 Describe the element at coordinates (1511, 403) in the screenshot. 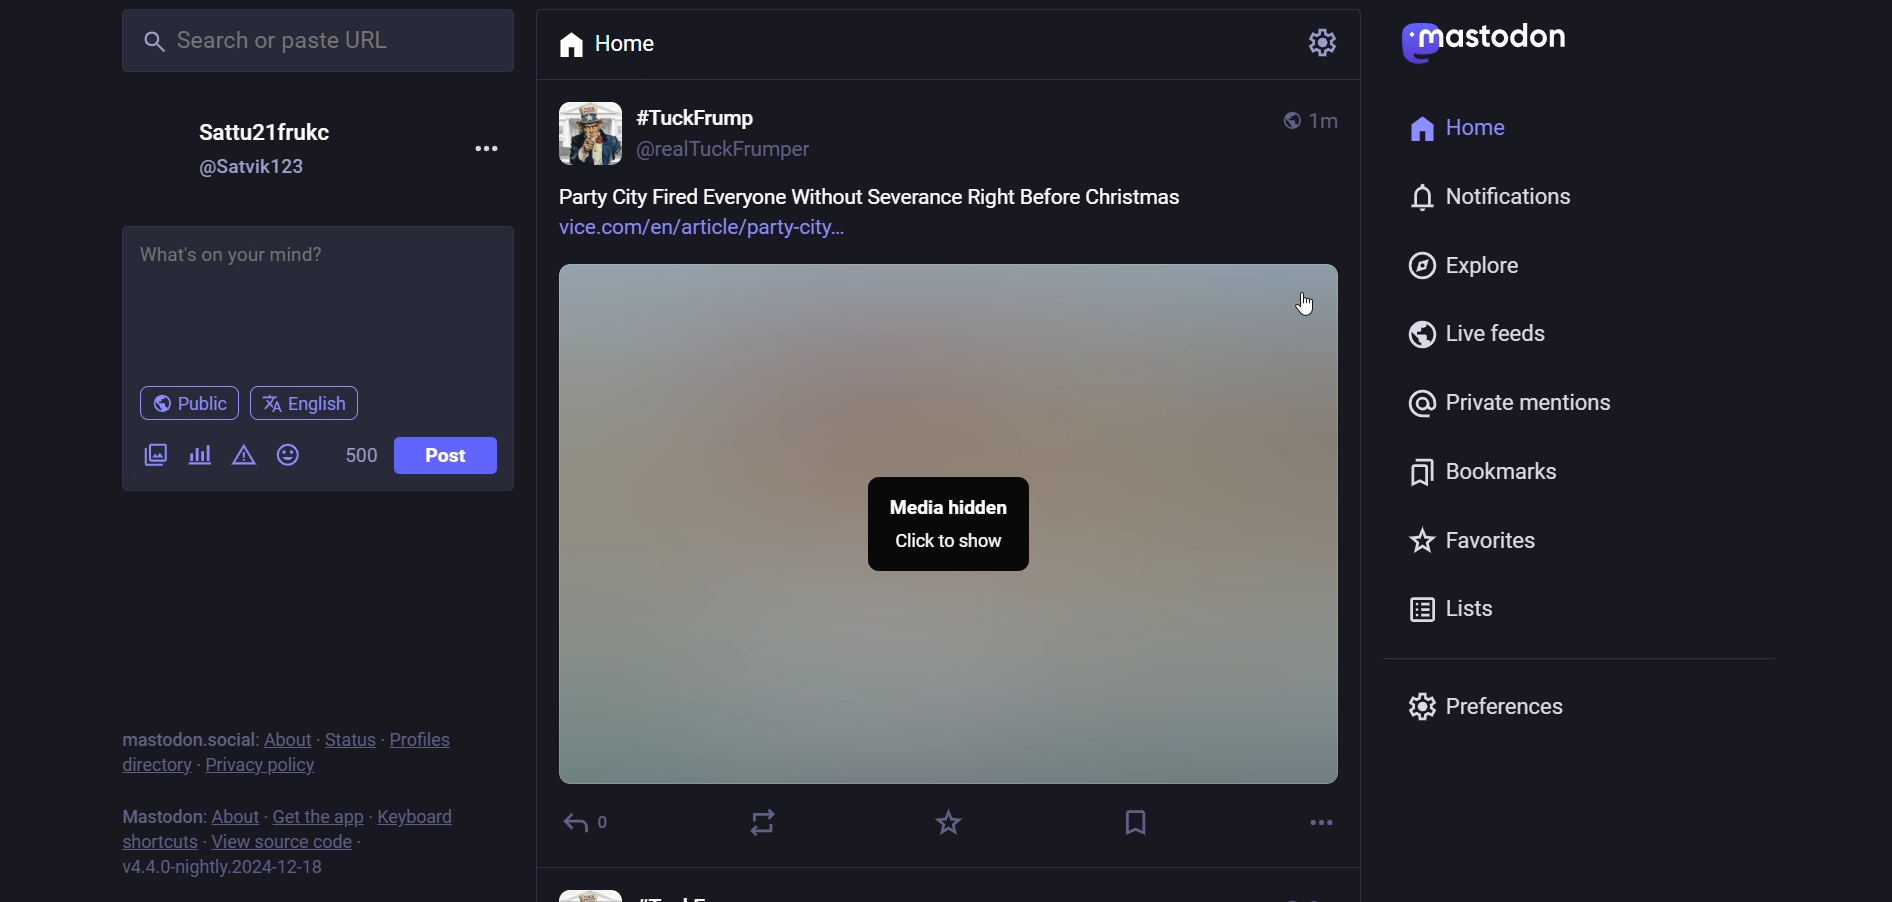

I see `Private mentions` at that location.